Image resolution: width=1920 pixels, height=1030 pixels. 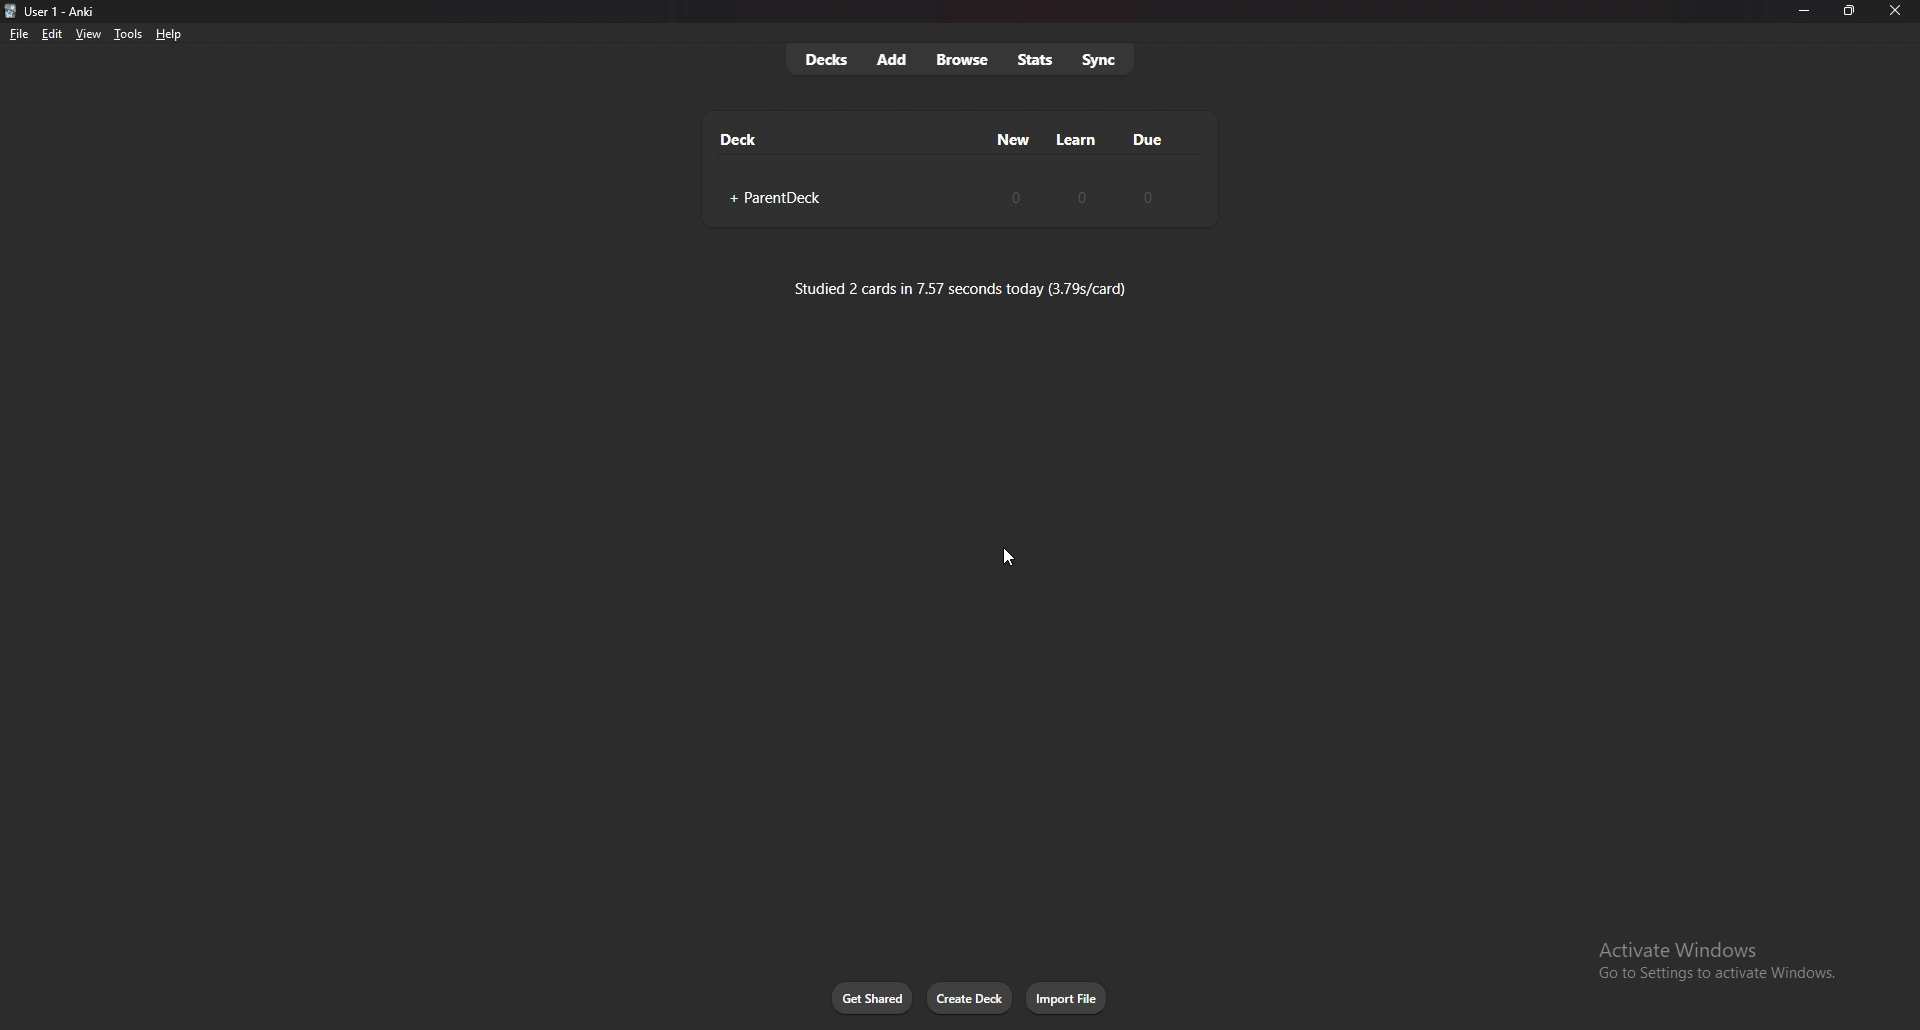 I want to click on due, so click(x=1146, y=139).